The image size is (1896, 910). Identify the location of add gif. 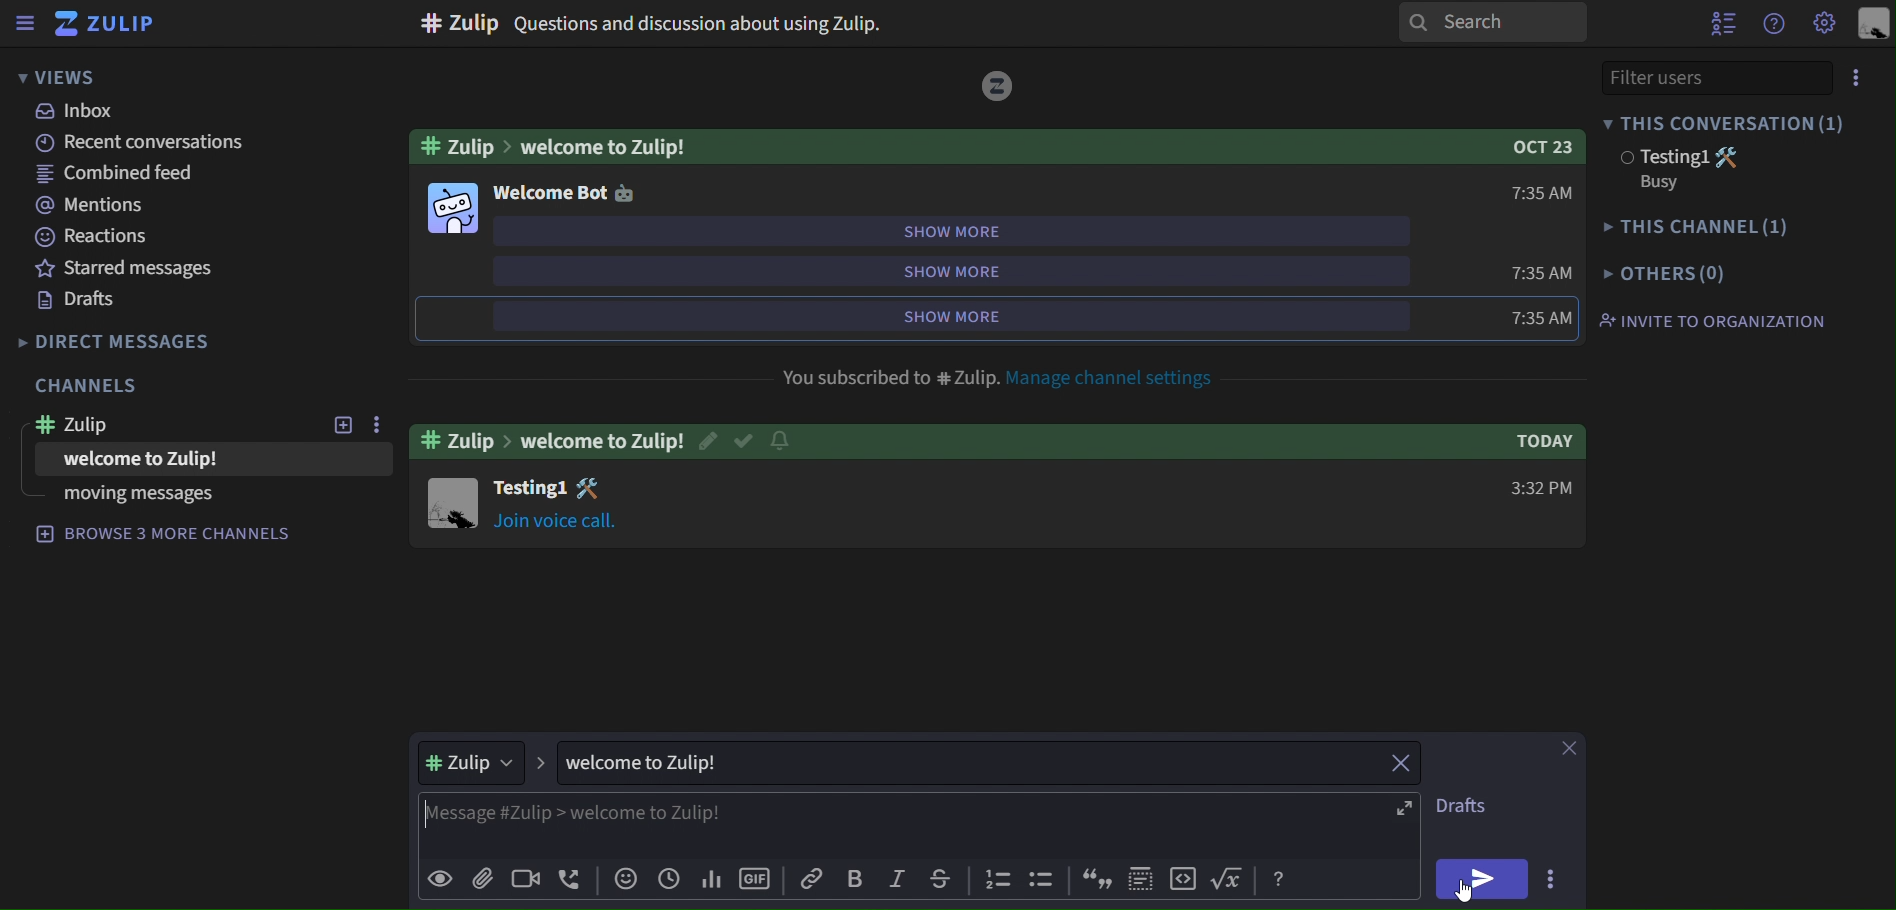
(755, 878).